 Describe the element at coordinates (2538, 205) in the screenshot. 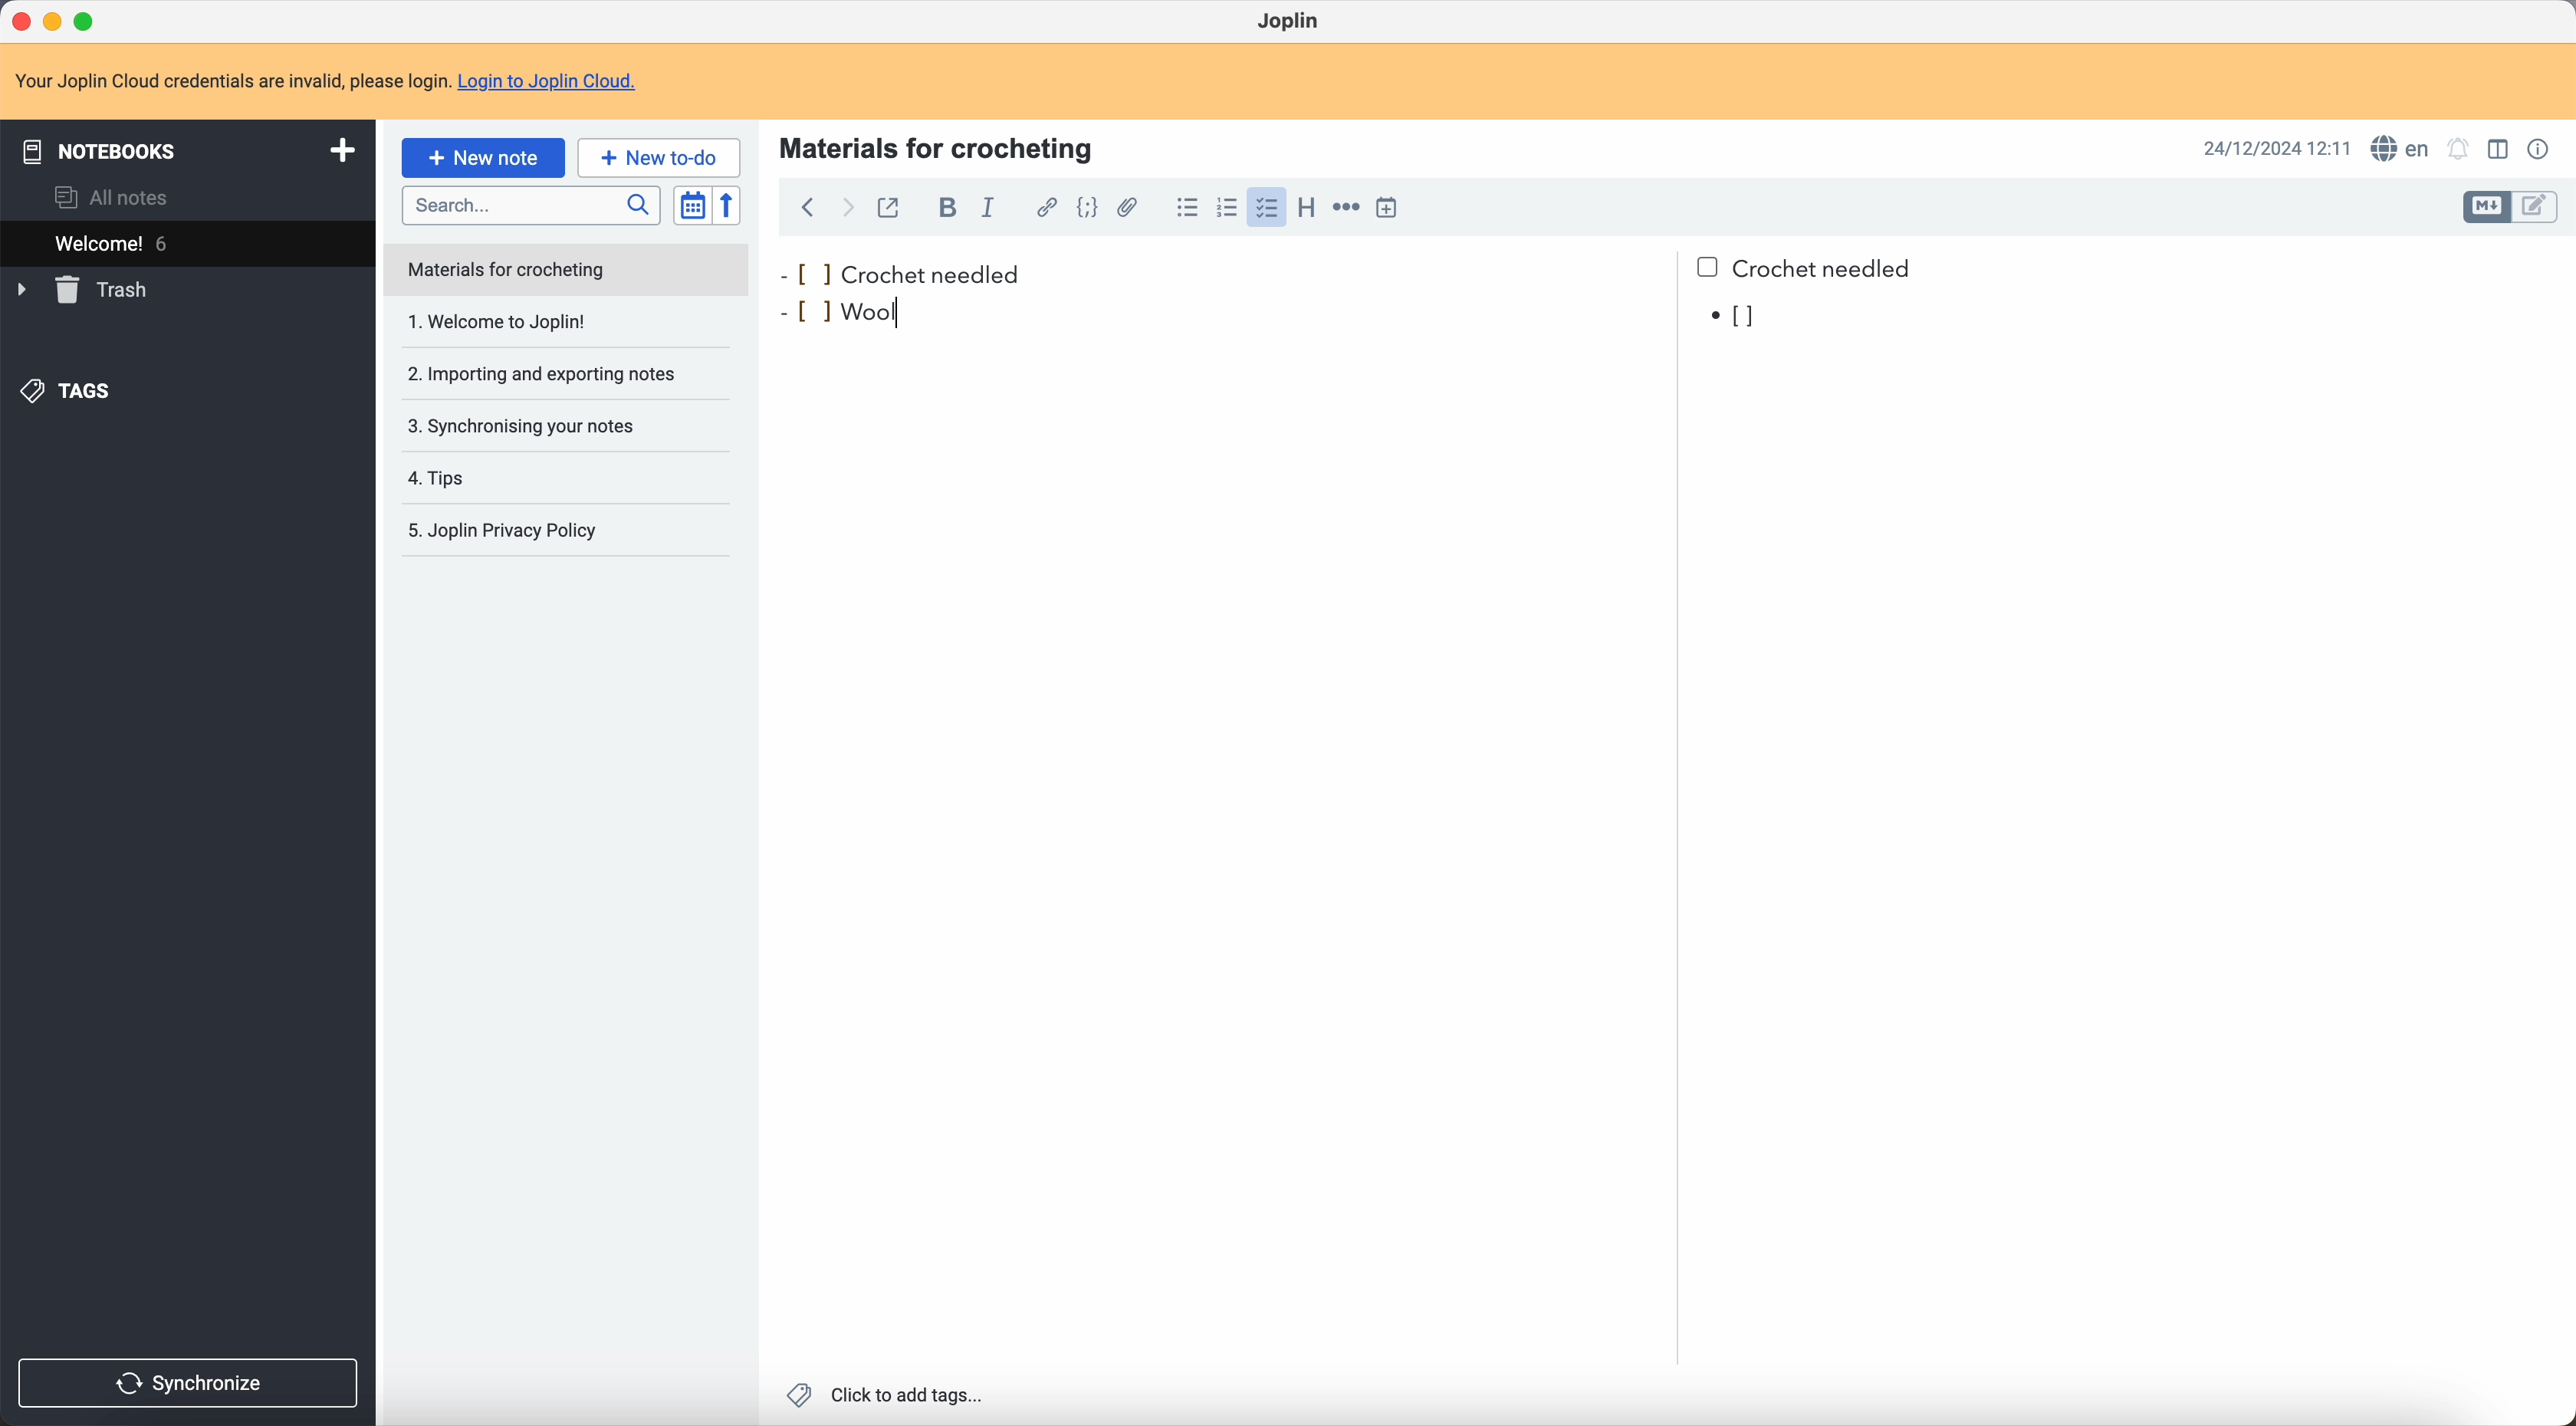

I see `toggle edit layout` at that location.